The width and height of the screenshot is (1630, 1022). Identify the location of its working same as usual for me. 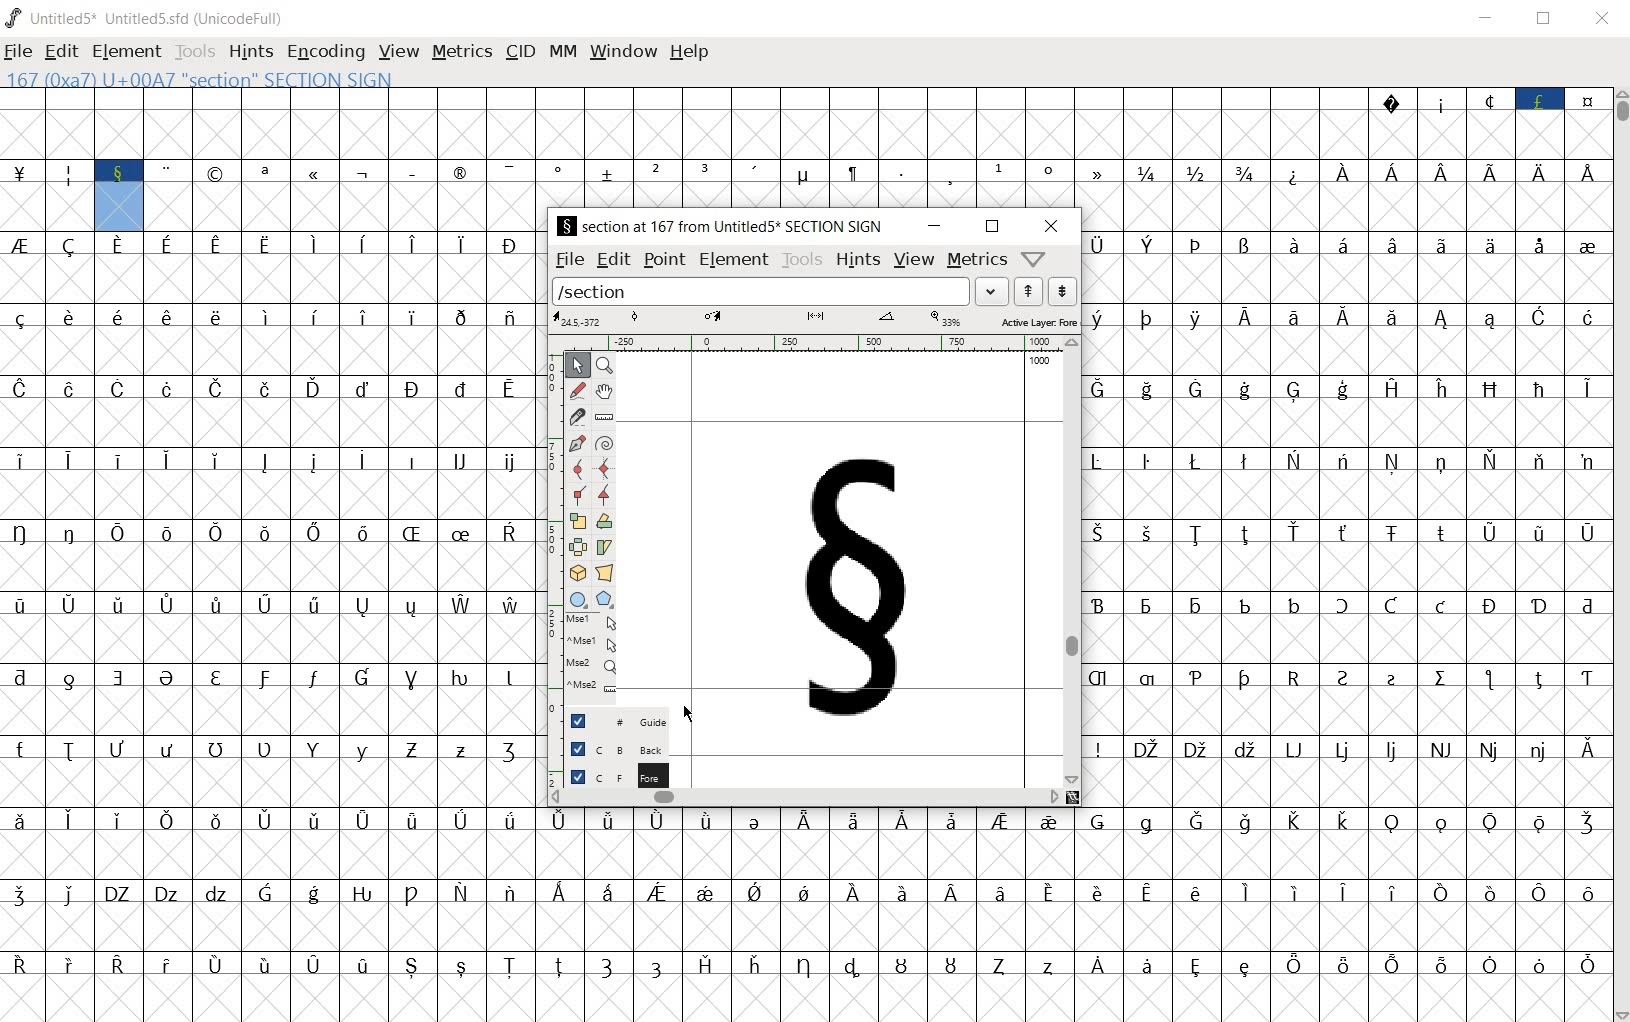
(1347, 566).